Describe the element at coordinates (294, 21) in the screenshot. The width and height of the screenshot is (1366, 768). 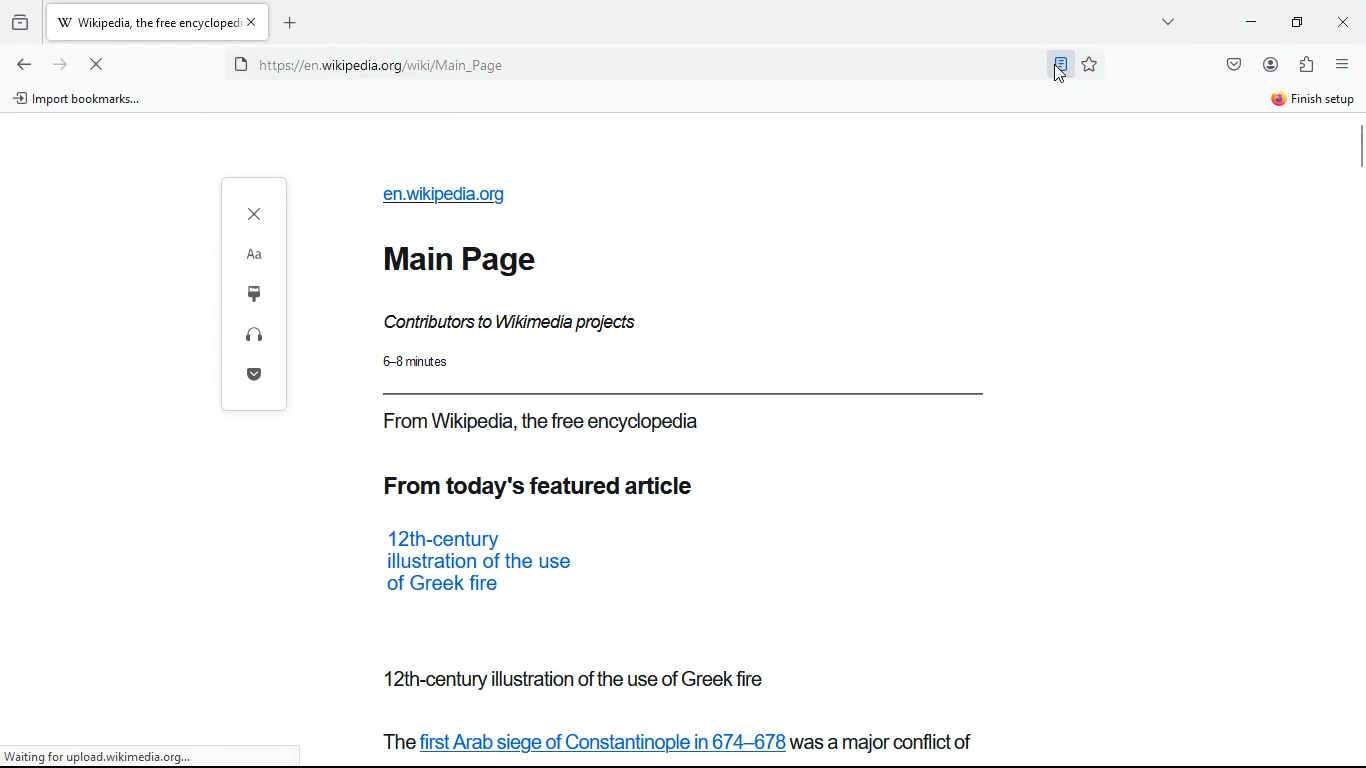
I see `add new tab` at that location.